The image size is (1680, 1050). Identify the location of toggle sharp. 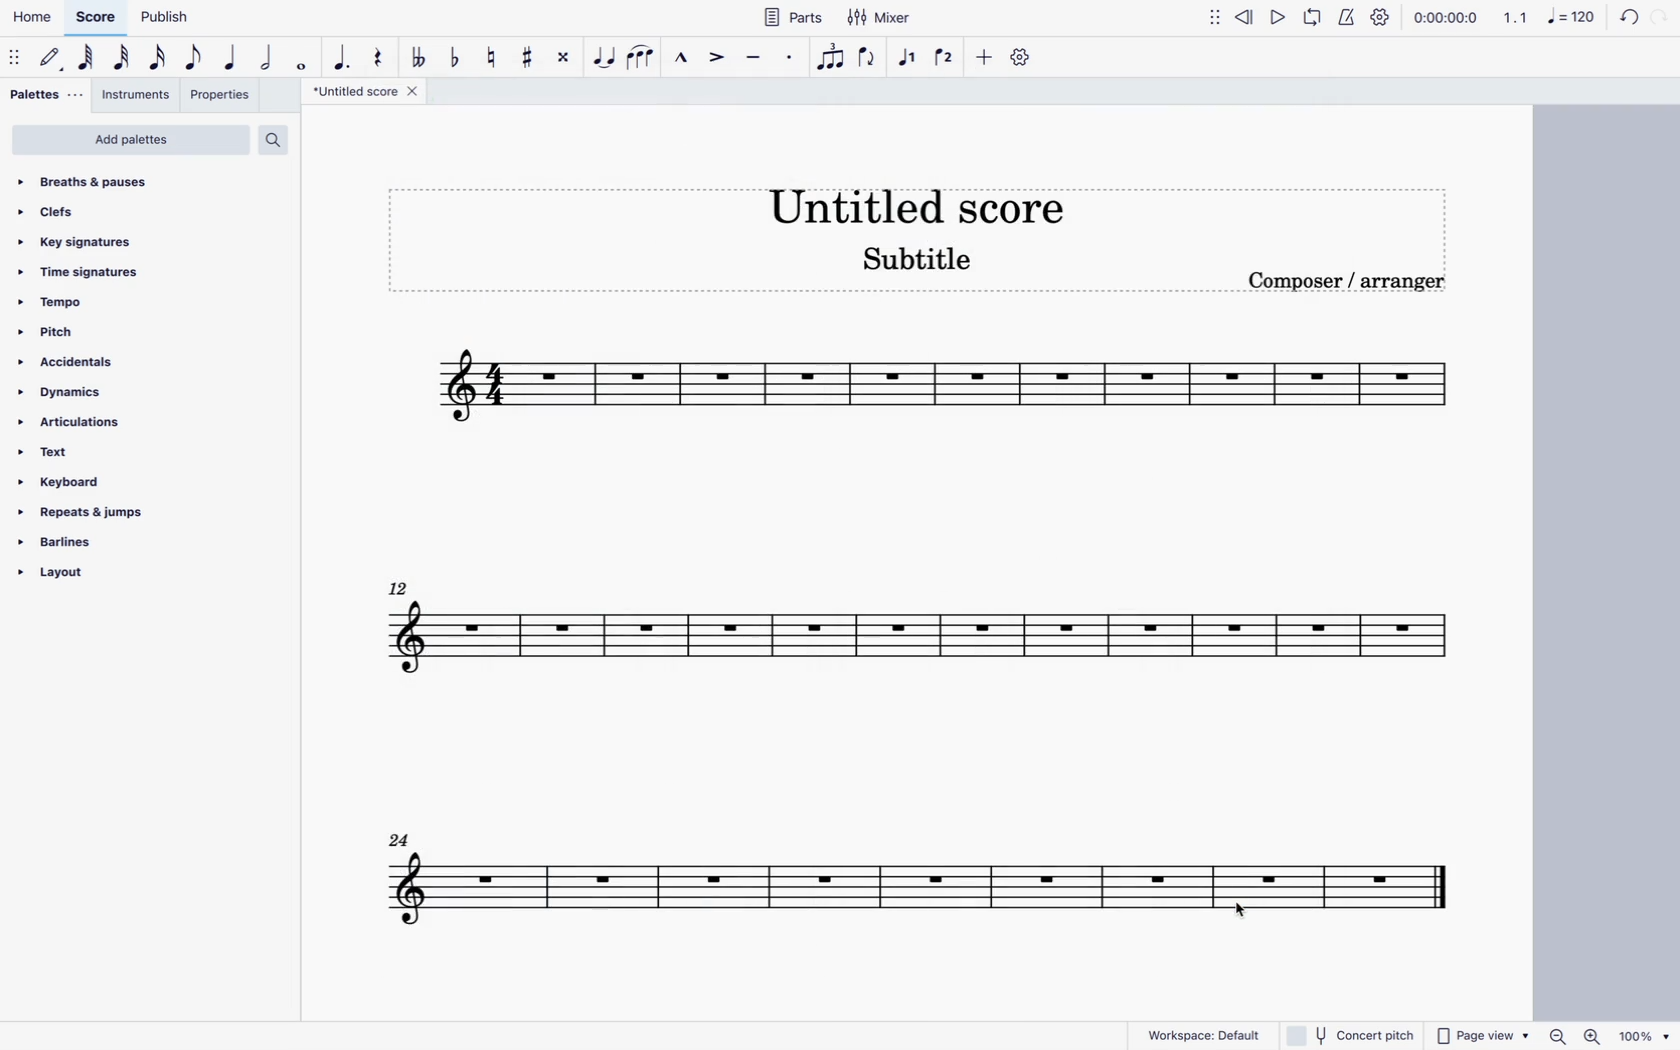
(529, 62).